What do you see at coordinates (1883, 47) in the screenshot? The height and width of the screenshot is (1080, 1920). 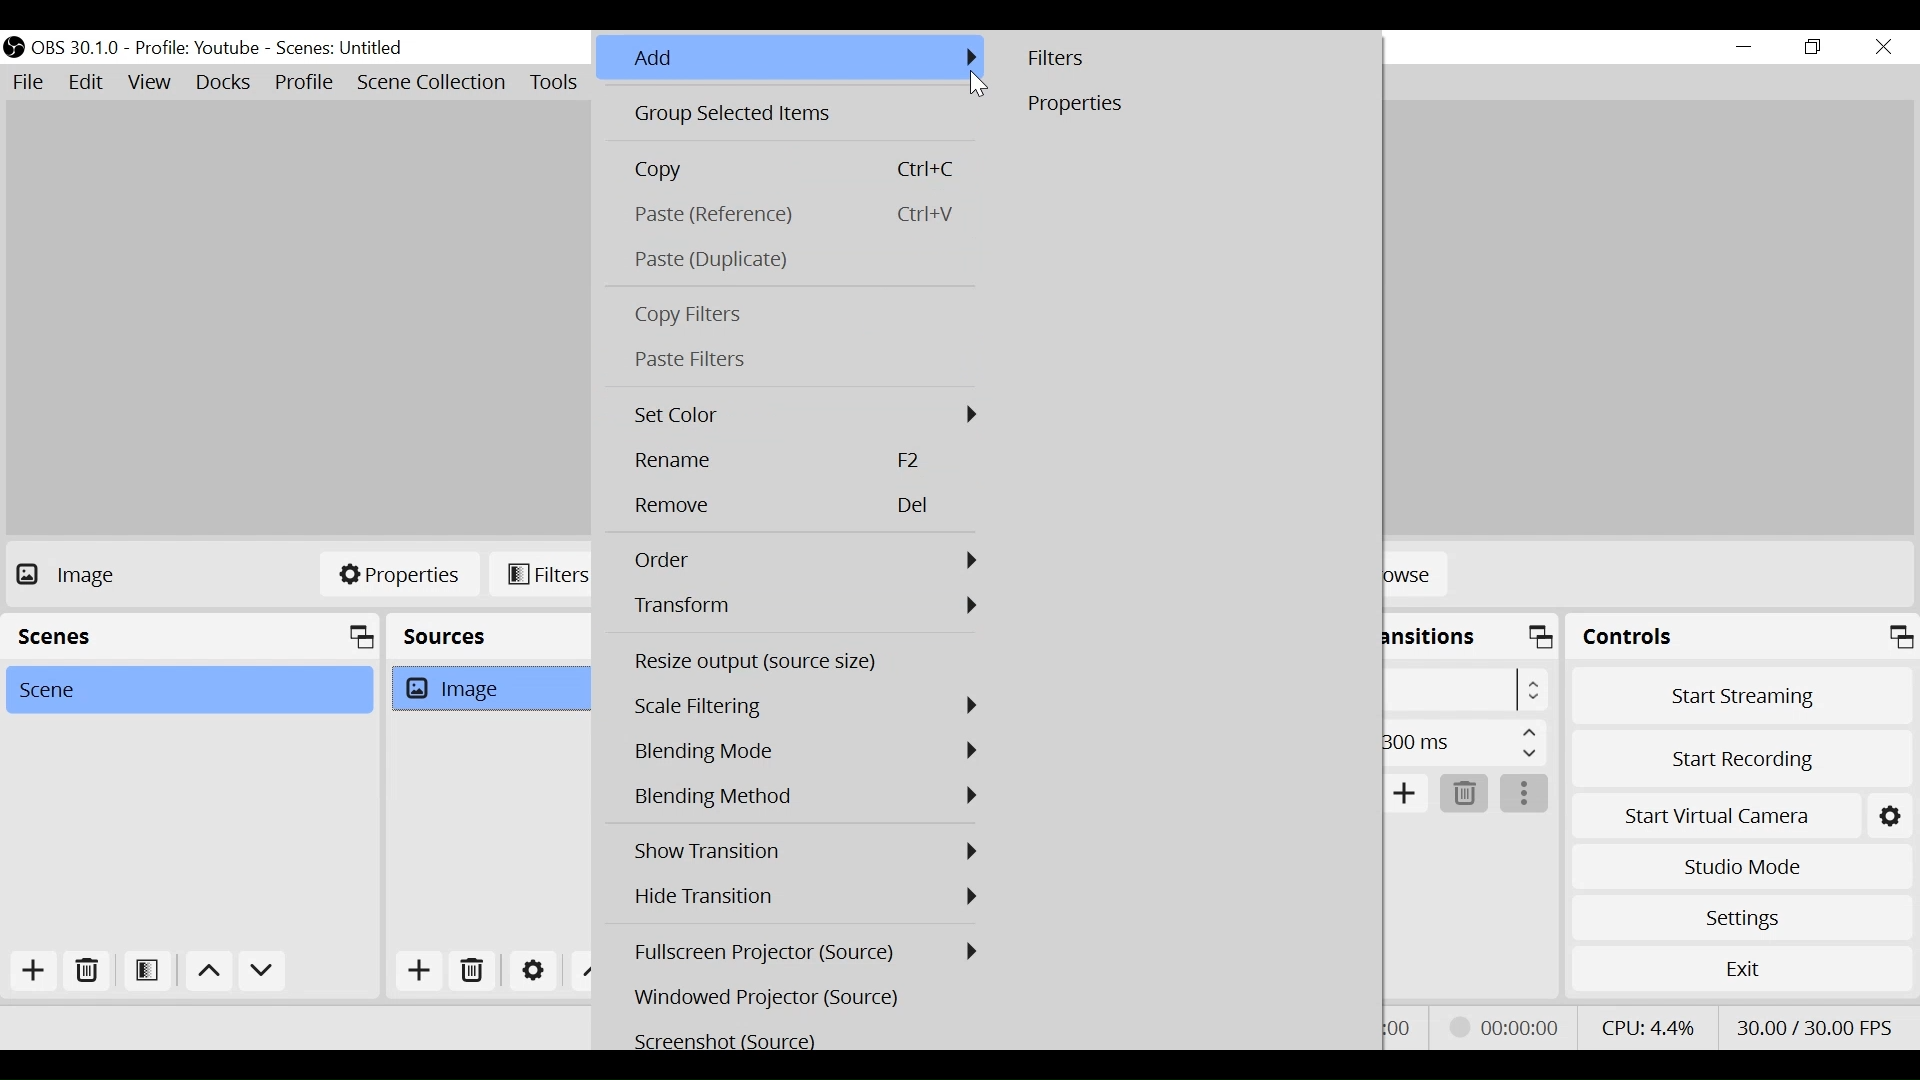 I see `Close` at bounding box center [1883, 47].